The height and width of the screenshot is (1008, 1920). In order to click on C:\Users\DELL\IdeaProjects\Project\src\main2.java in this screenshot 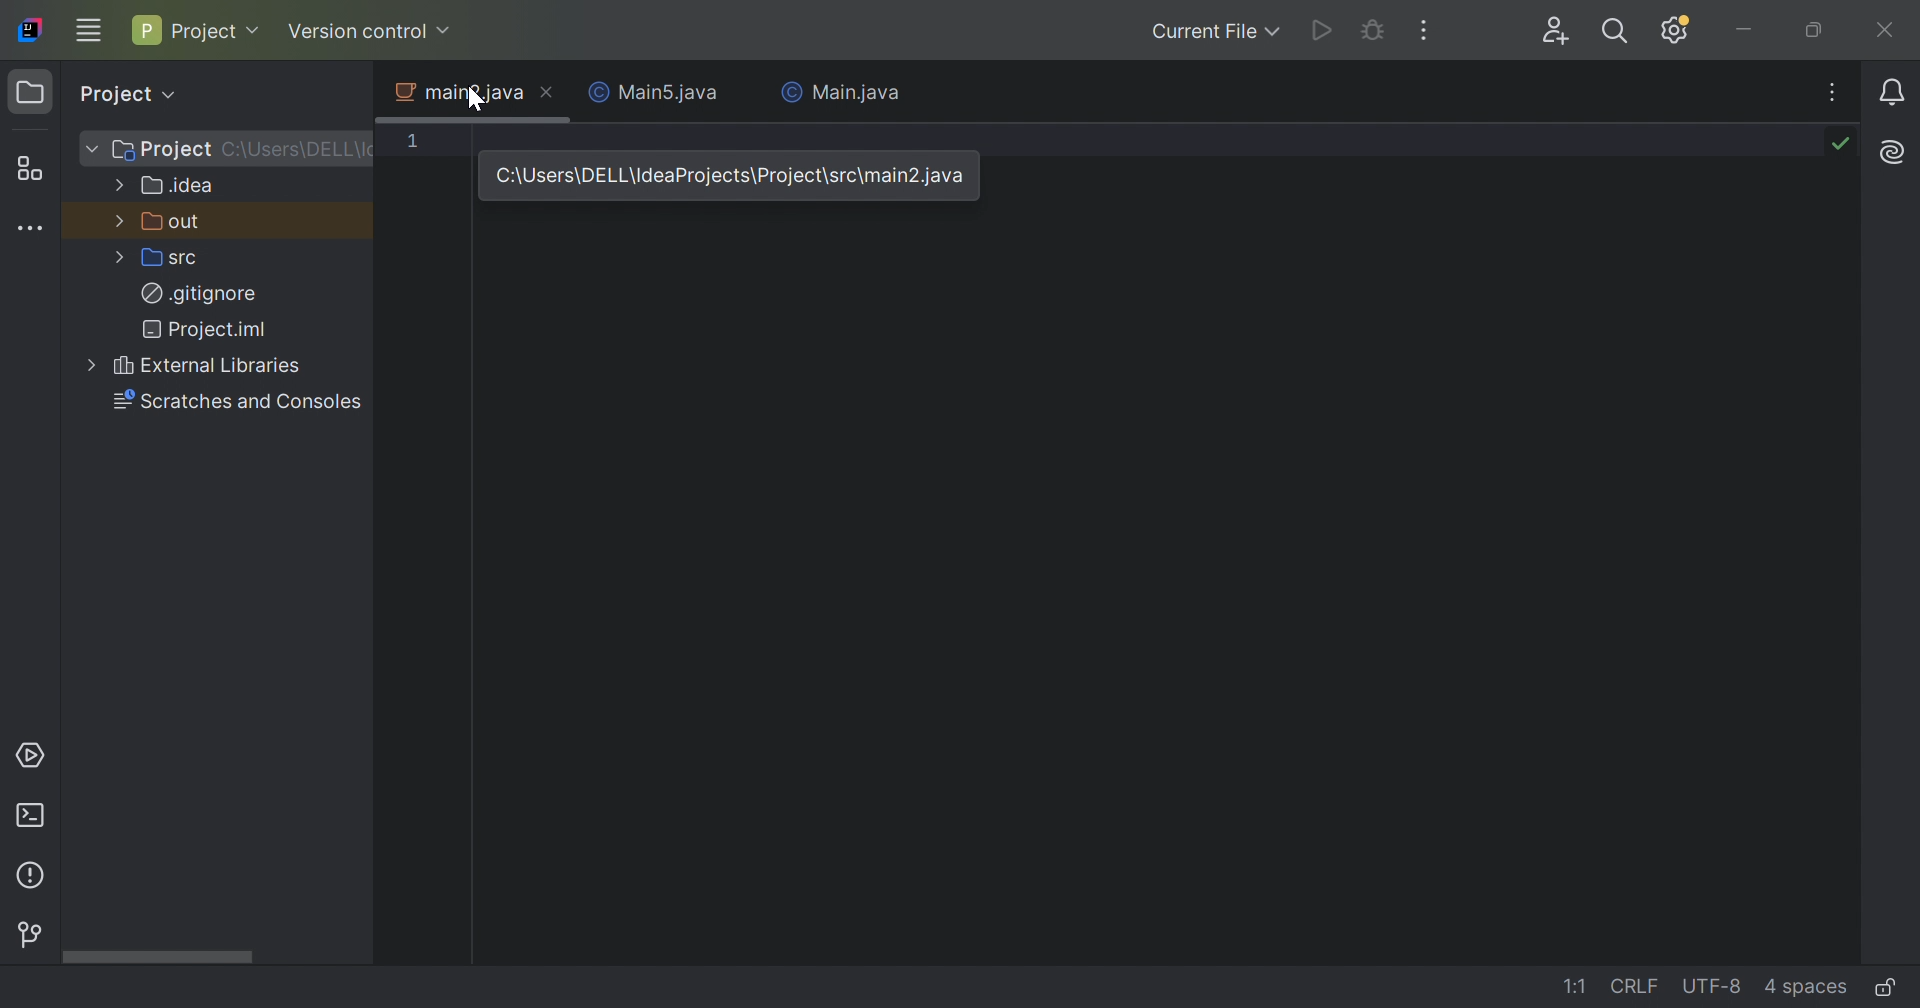, I will do `click(726, 175)`.